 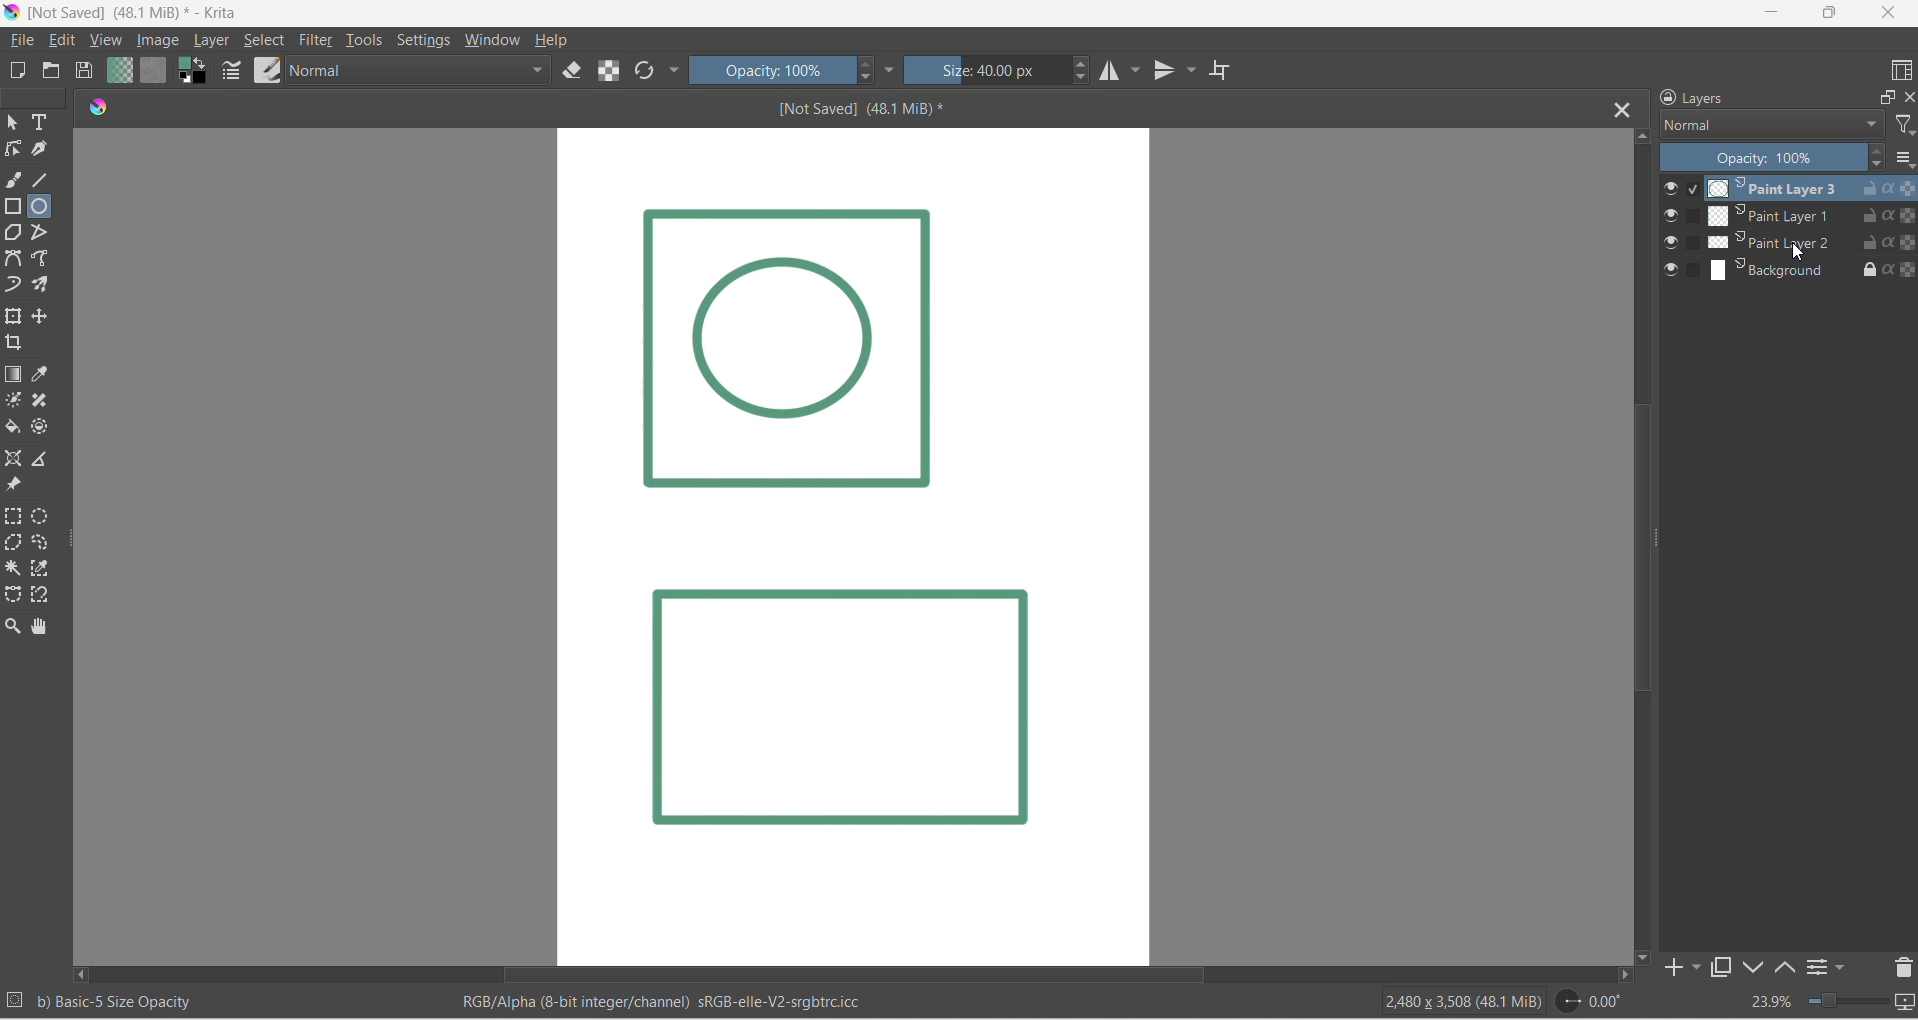 What do you see at coordinates (1813, 966) in the screenshot?
I see `options` at bounding box center [1813, 966].